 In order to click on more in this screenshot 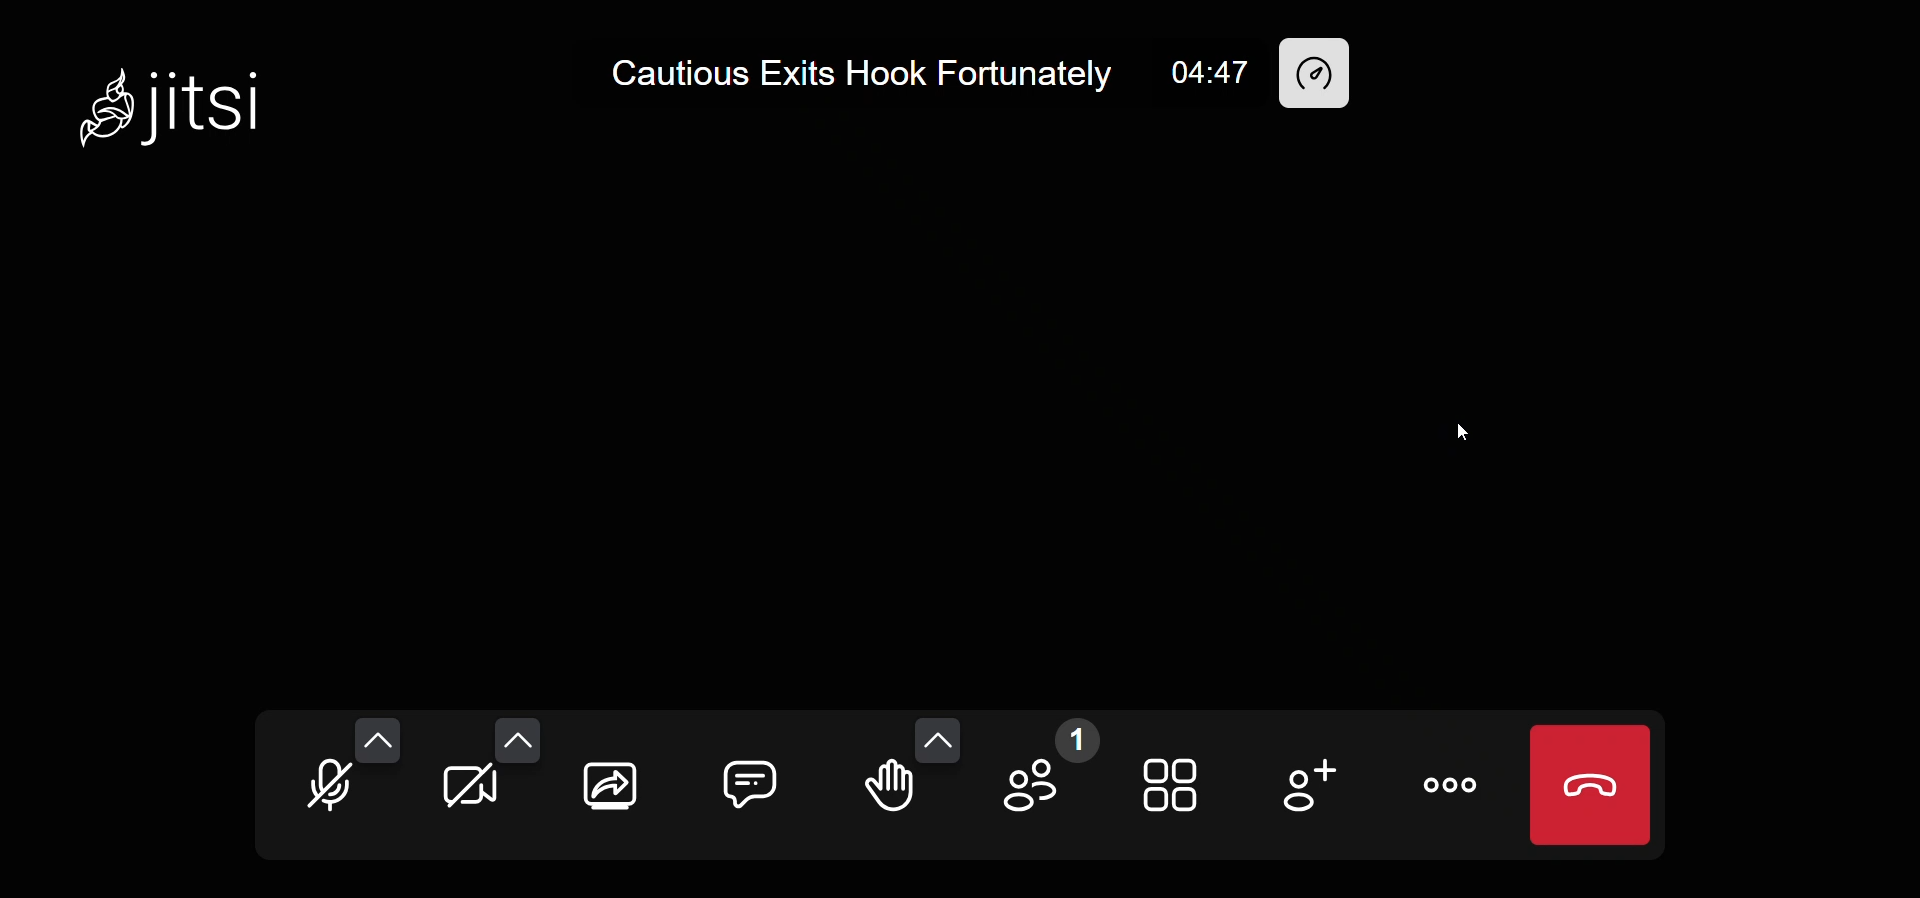, I will do `click(1452, 781)`.